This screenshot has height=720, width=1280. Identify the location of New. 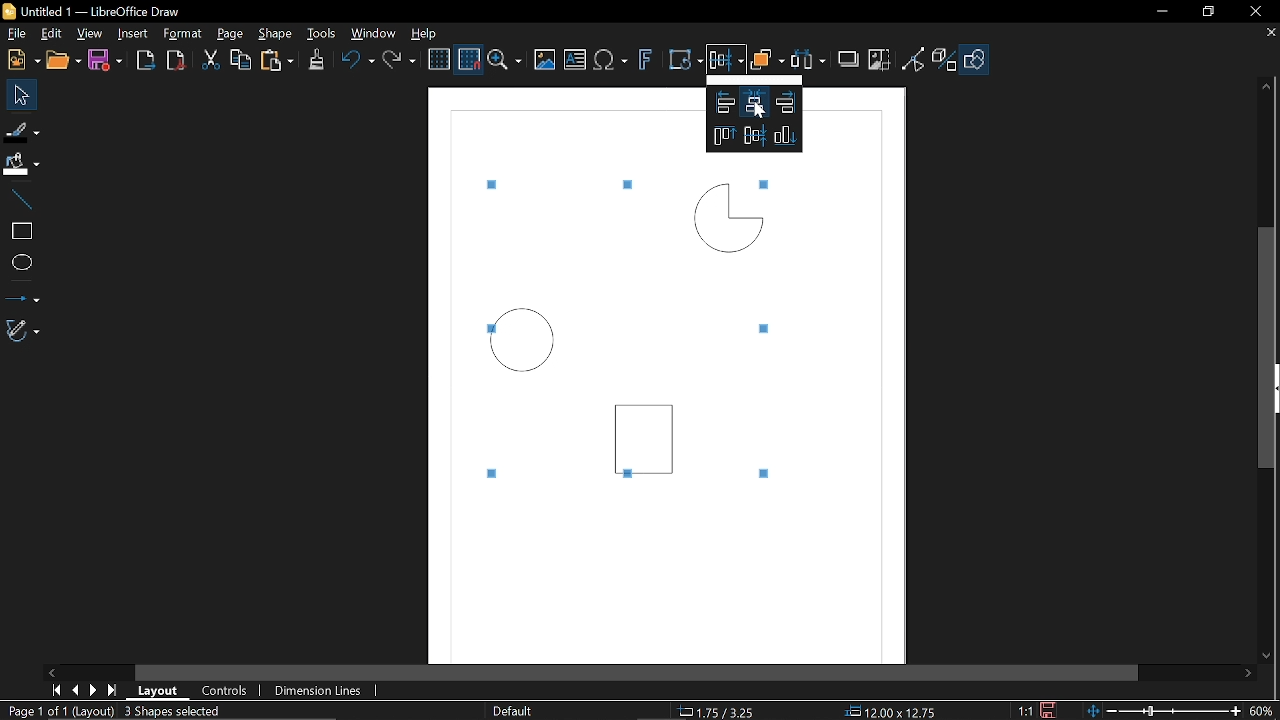
(22, 61).